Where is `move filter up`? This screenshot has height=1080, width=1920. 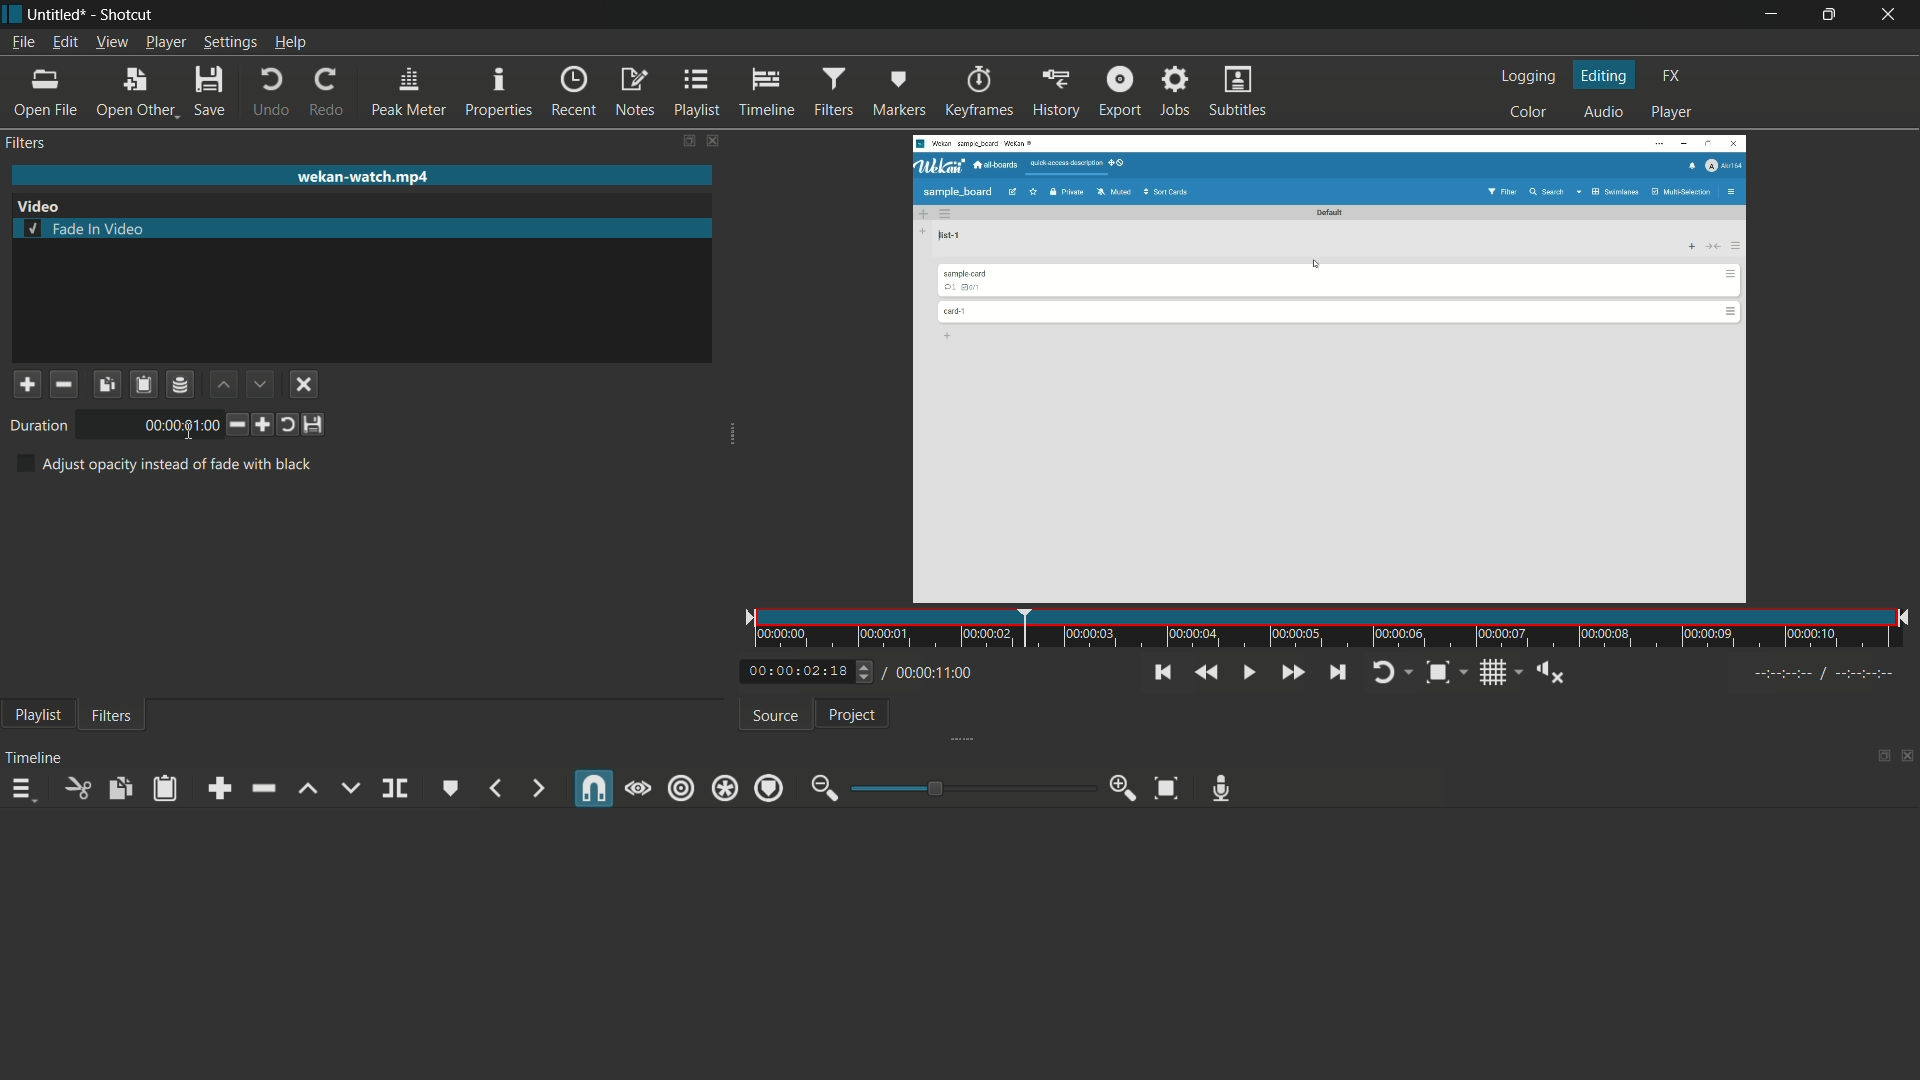 move filter up is located at coordinates (221, 383).